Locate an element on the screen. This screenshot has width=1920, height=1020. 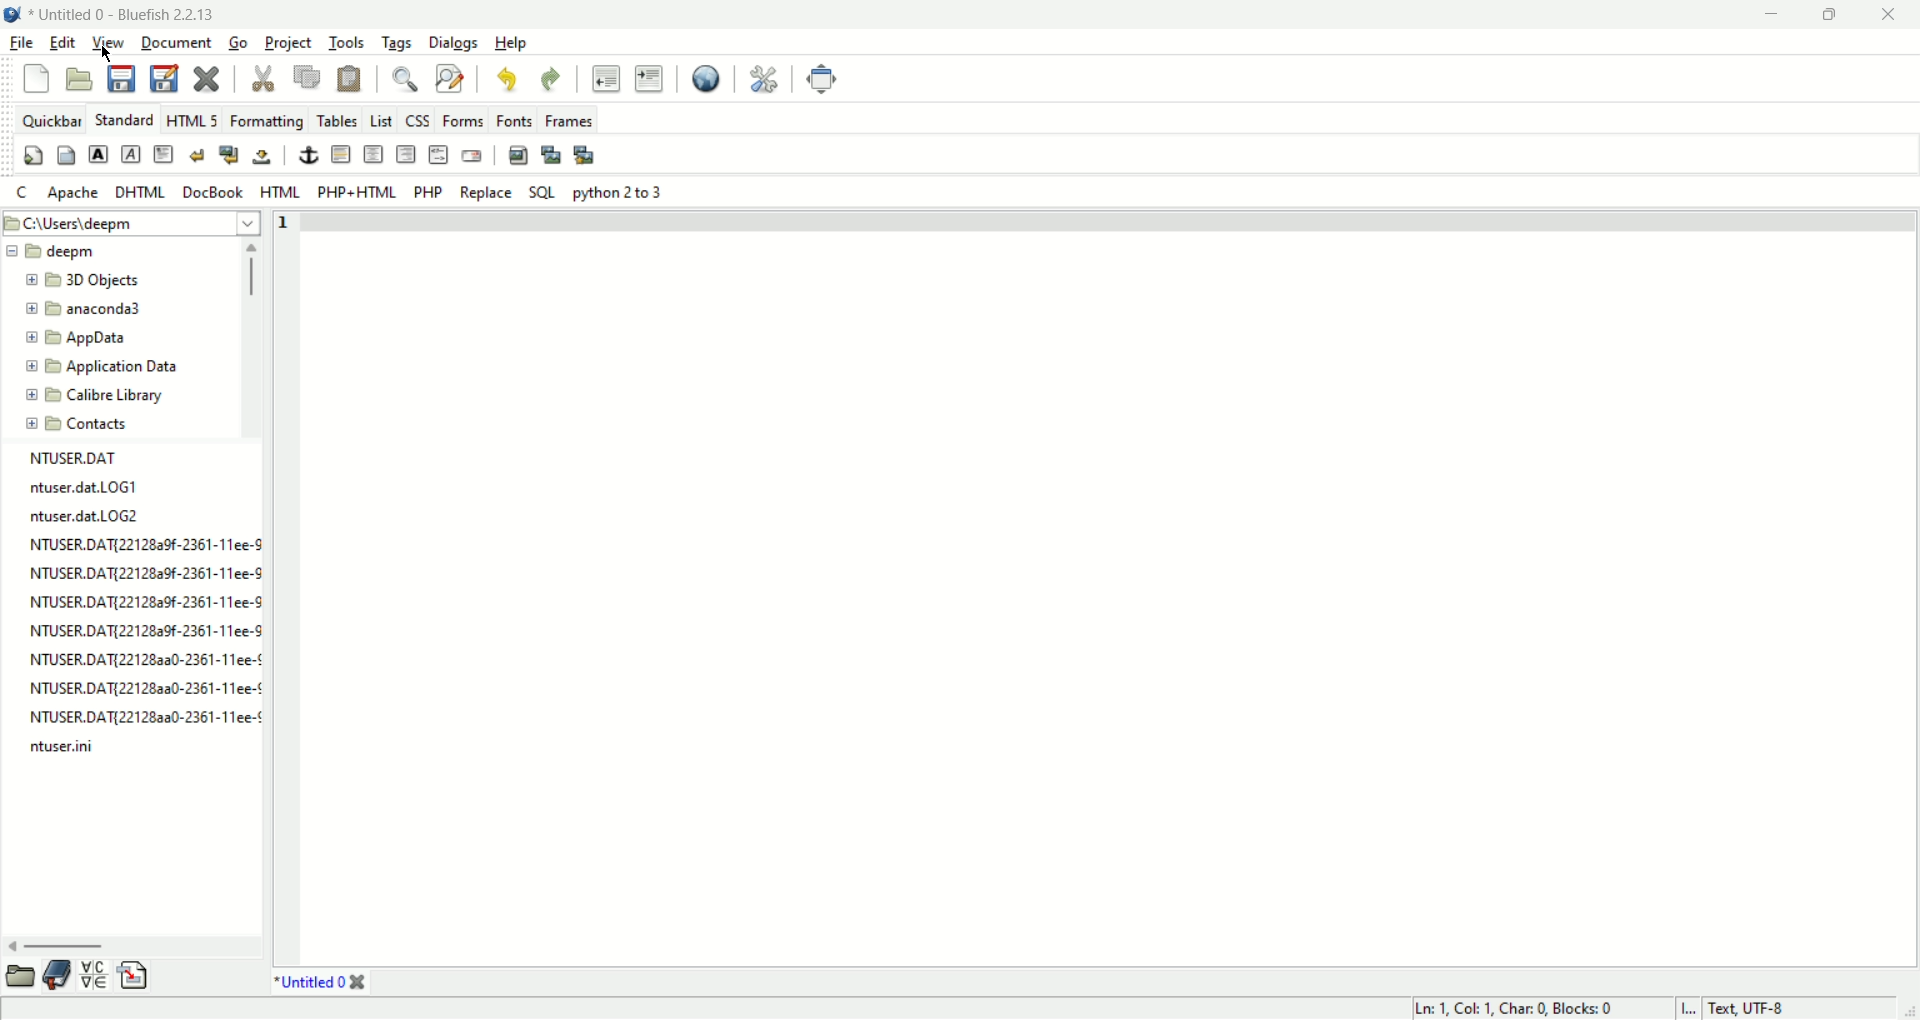
Replace is located at coordinates (485, 194).